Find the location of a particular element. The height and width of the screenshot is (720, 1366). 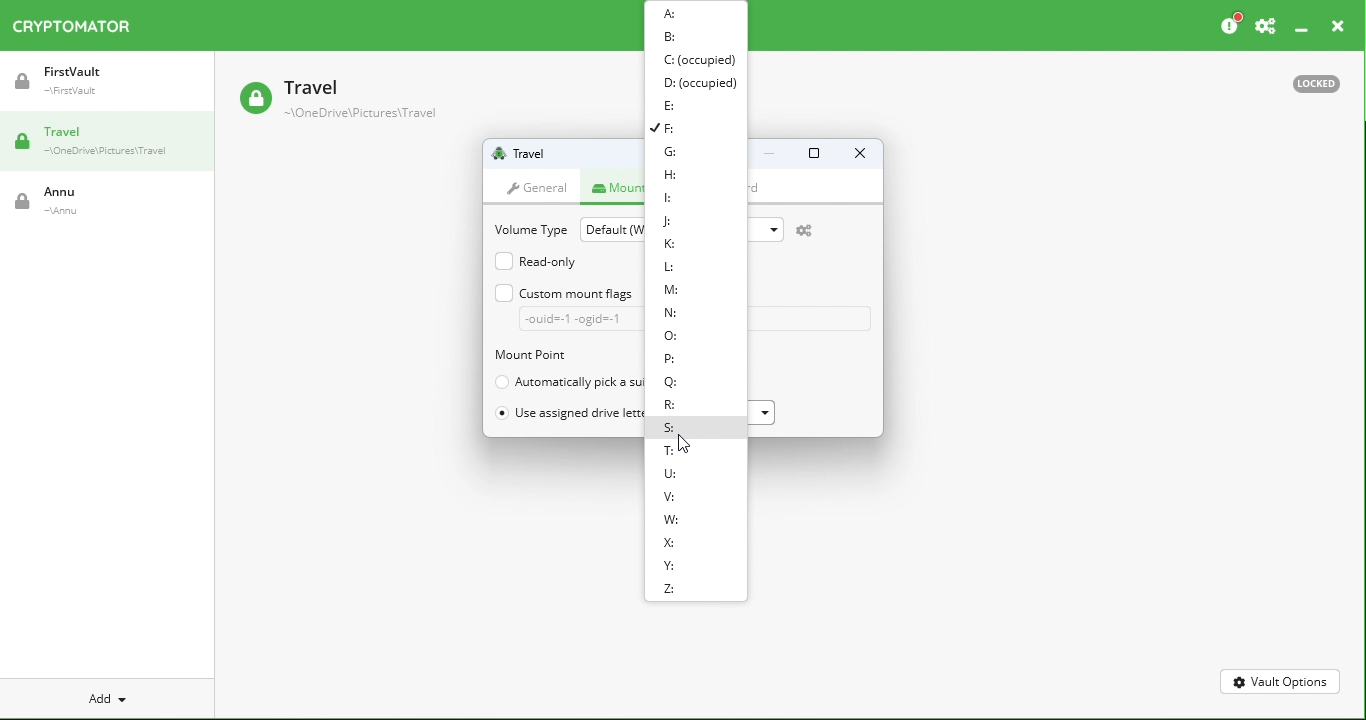

Travel is located at coordinates (109, 145).